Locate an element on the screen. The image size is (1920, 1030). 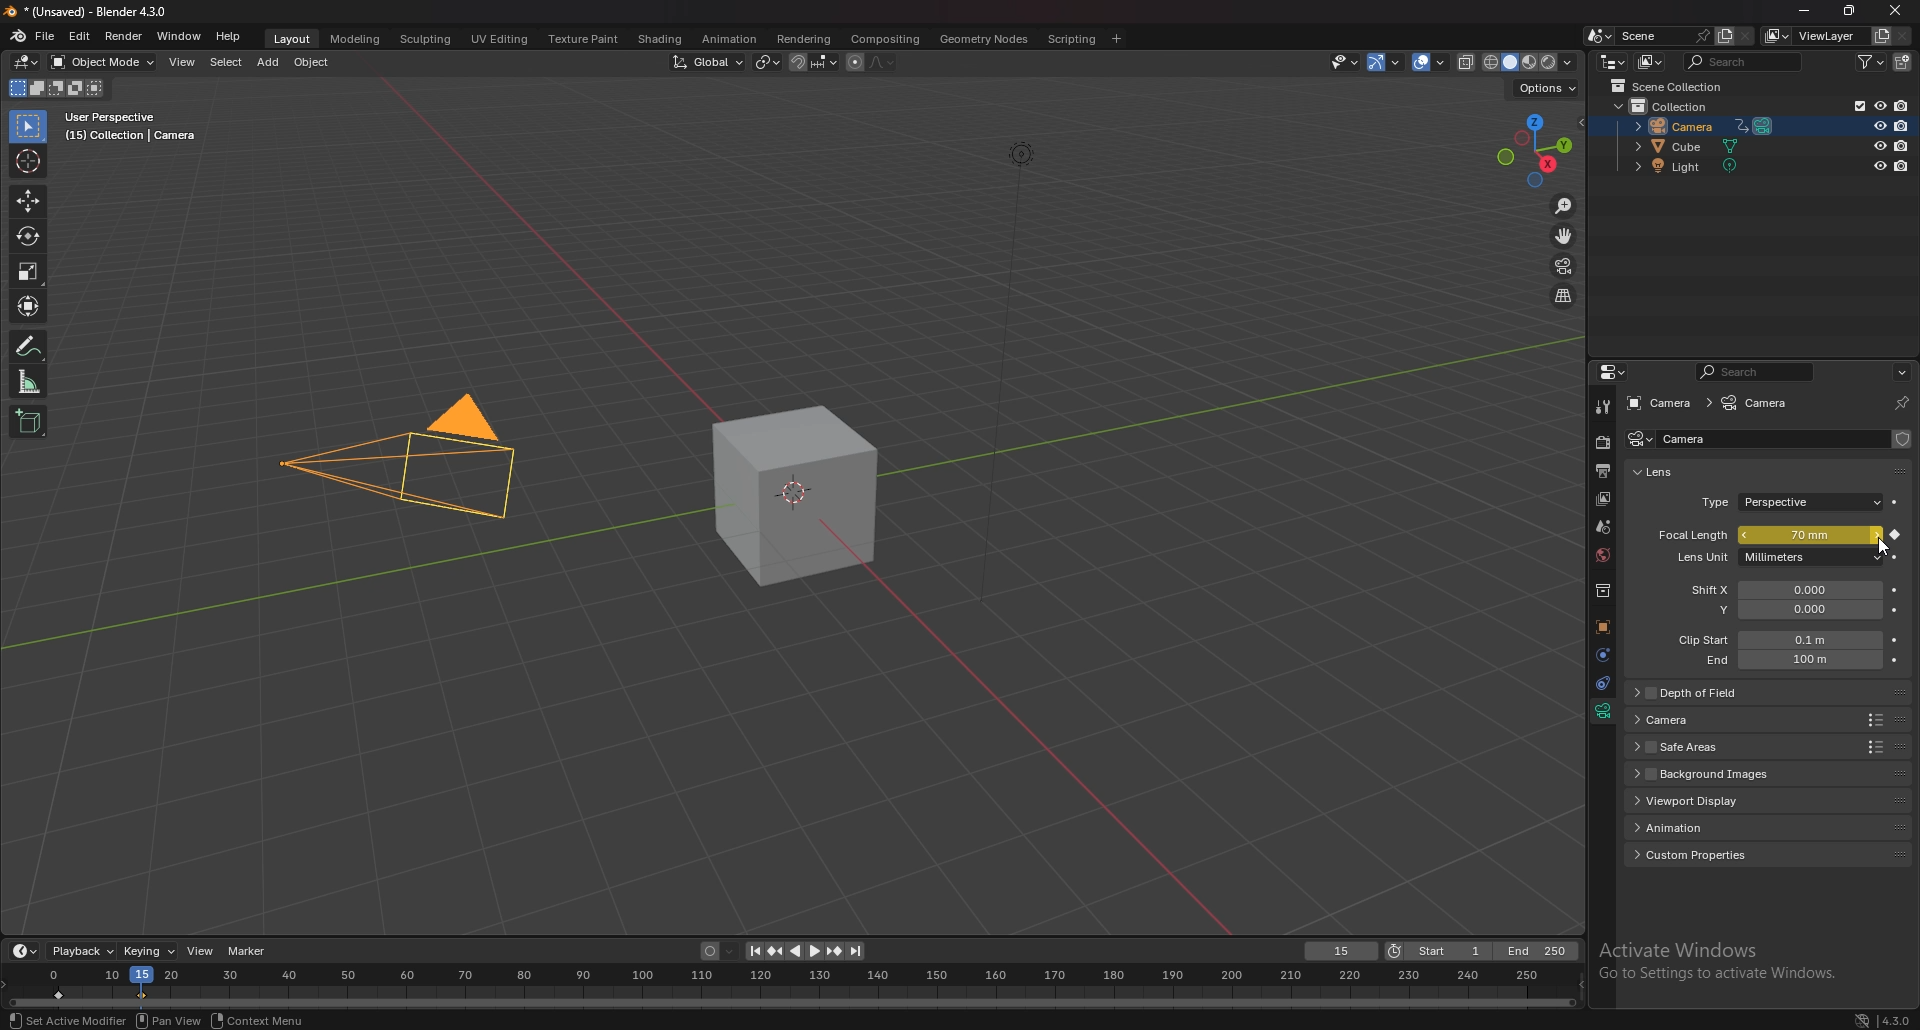
render is located at coordinates (123, 35).